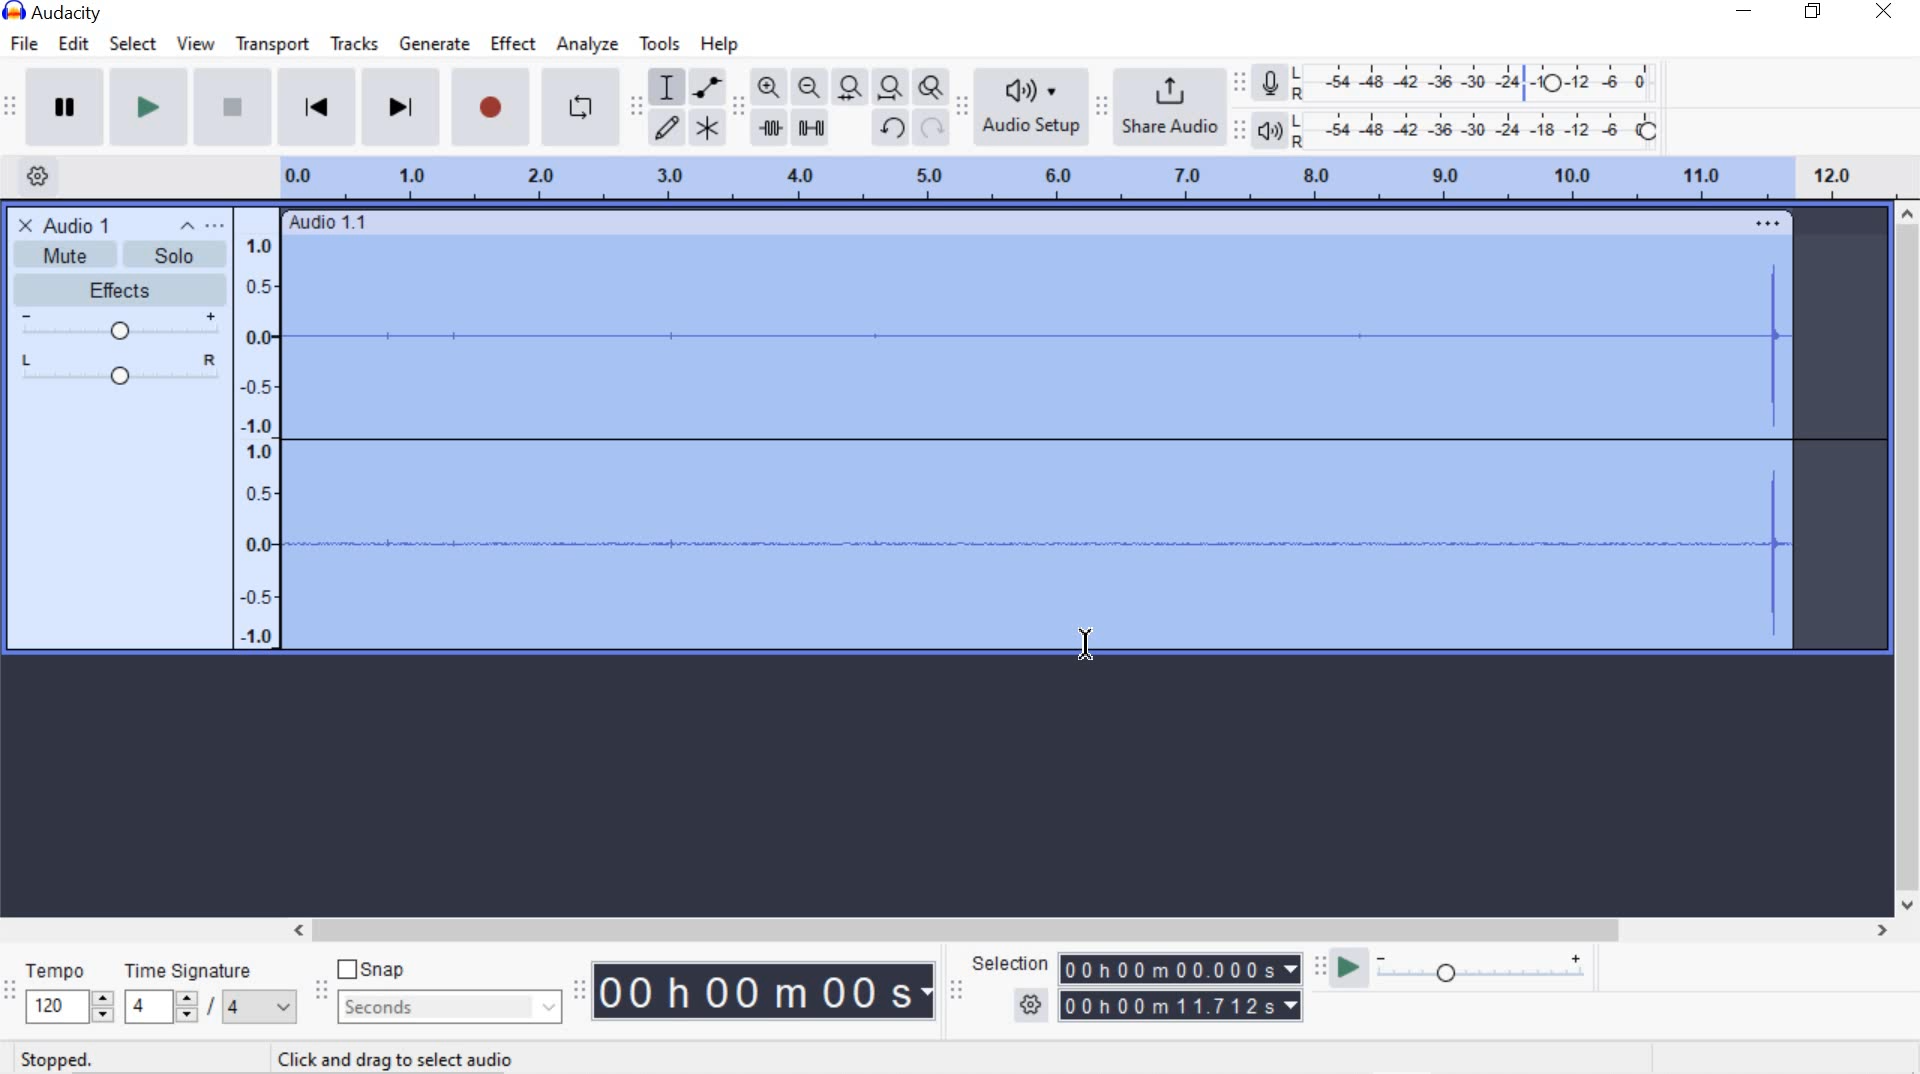  Describe the element at coordinates (10, 991) in the screenshot. I see `Time signature toolbar` at that location.